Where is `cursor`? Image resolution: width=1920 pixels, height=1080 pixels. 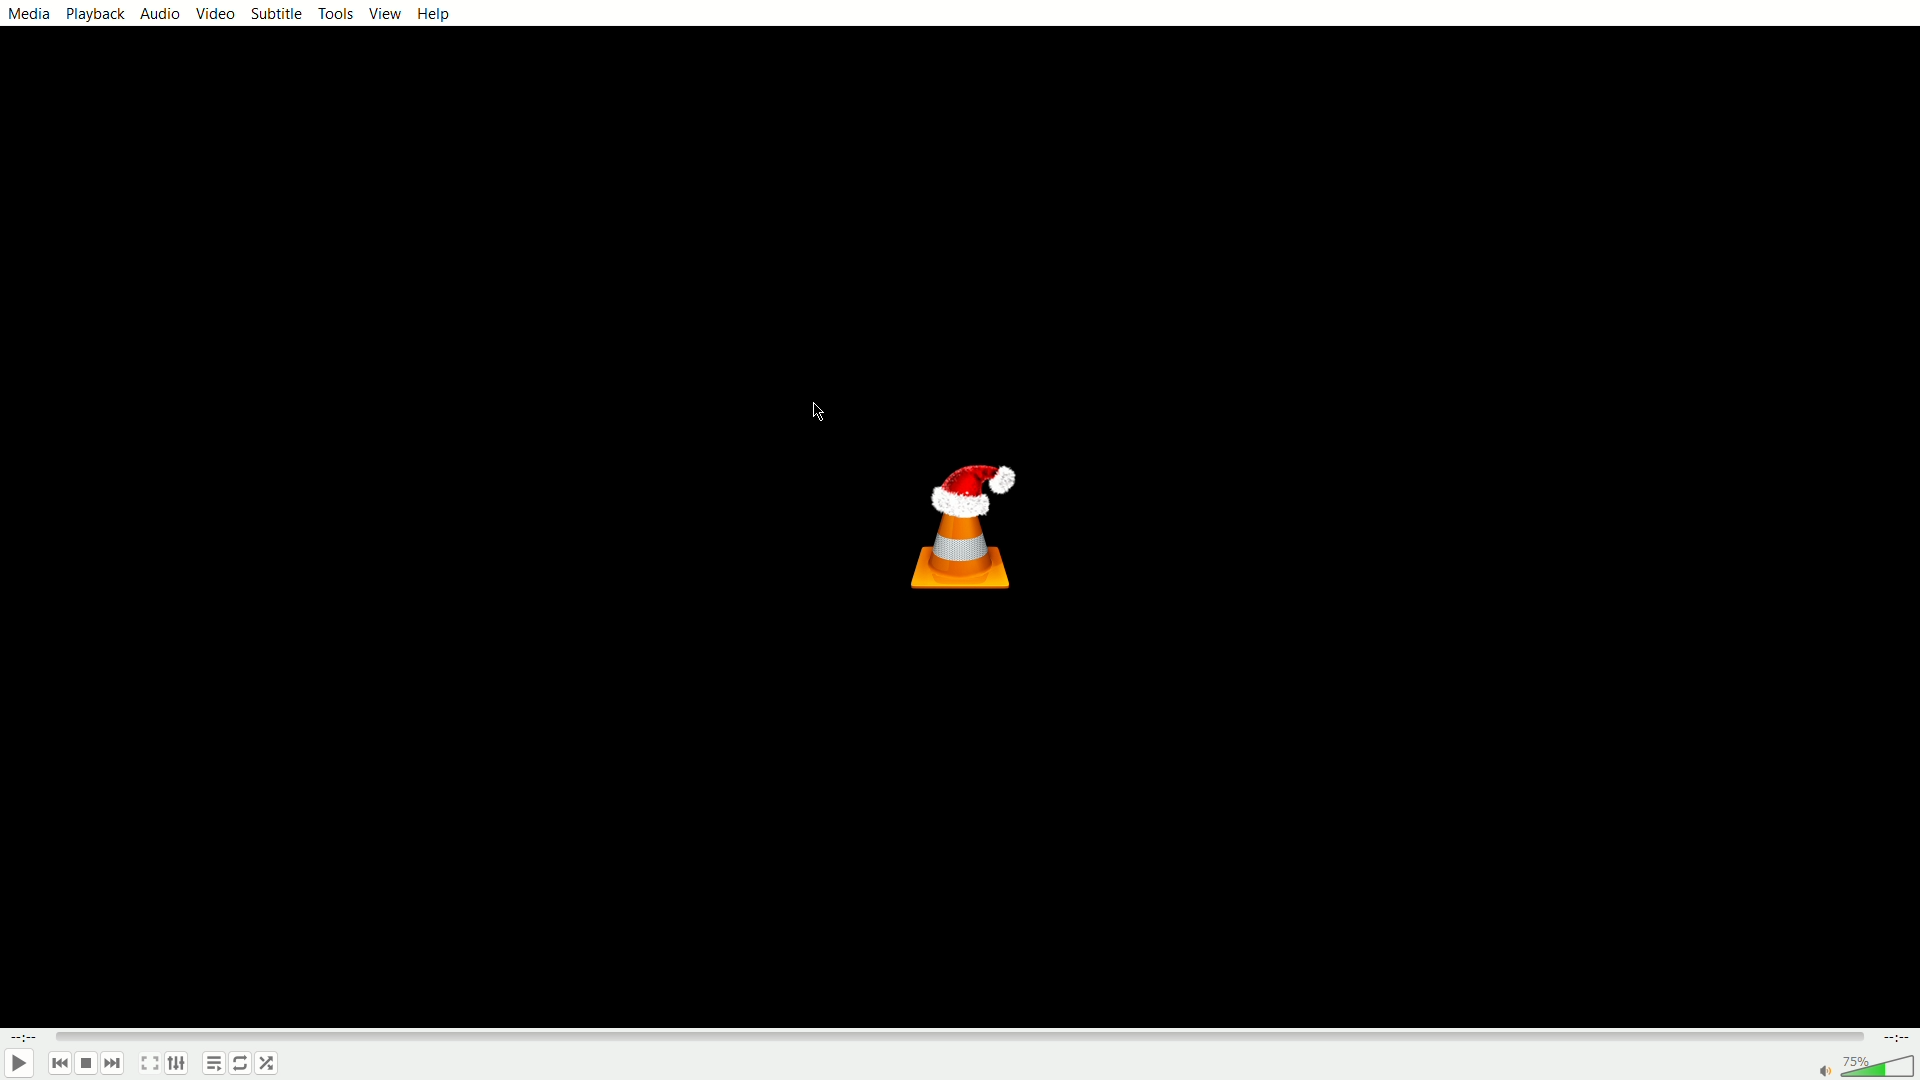
cursor is located at coordinates (824, 413).